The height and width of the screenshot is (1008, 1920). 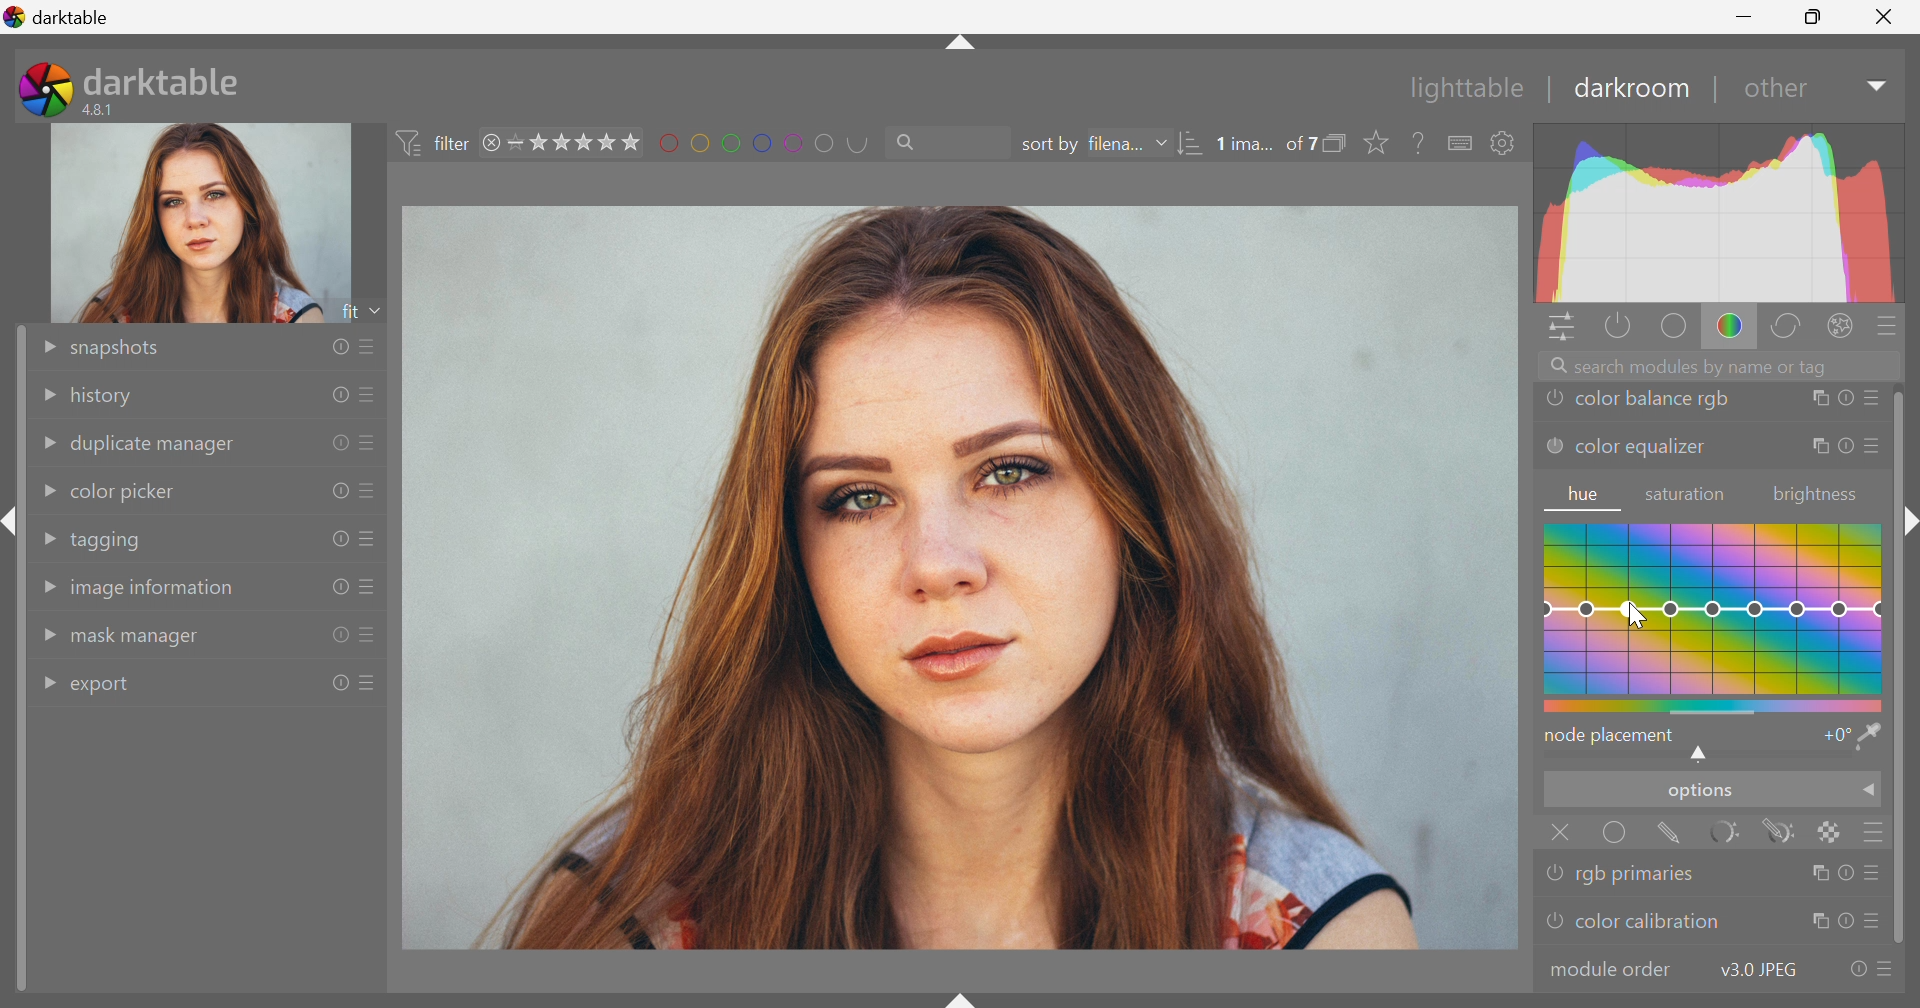 I want to click on |, so click(x=1714, y=89).